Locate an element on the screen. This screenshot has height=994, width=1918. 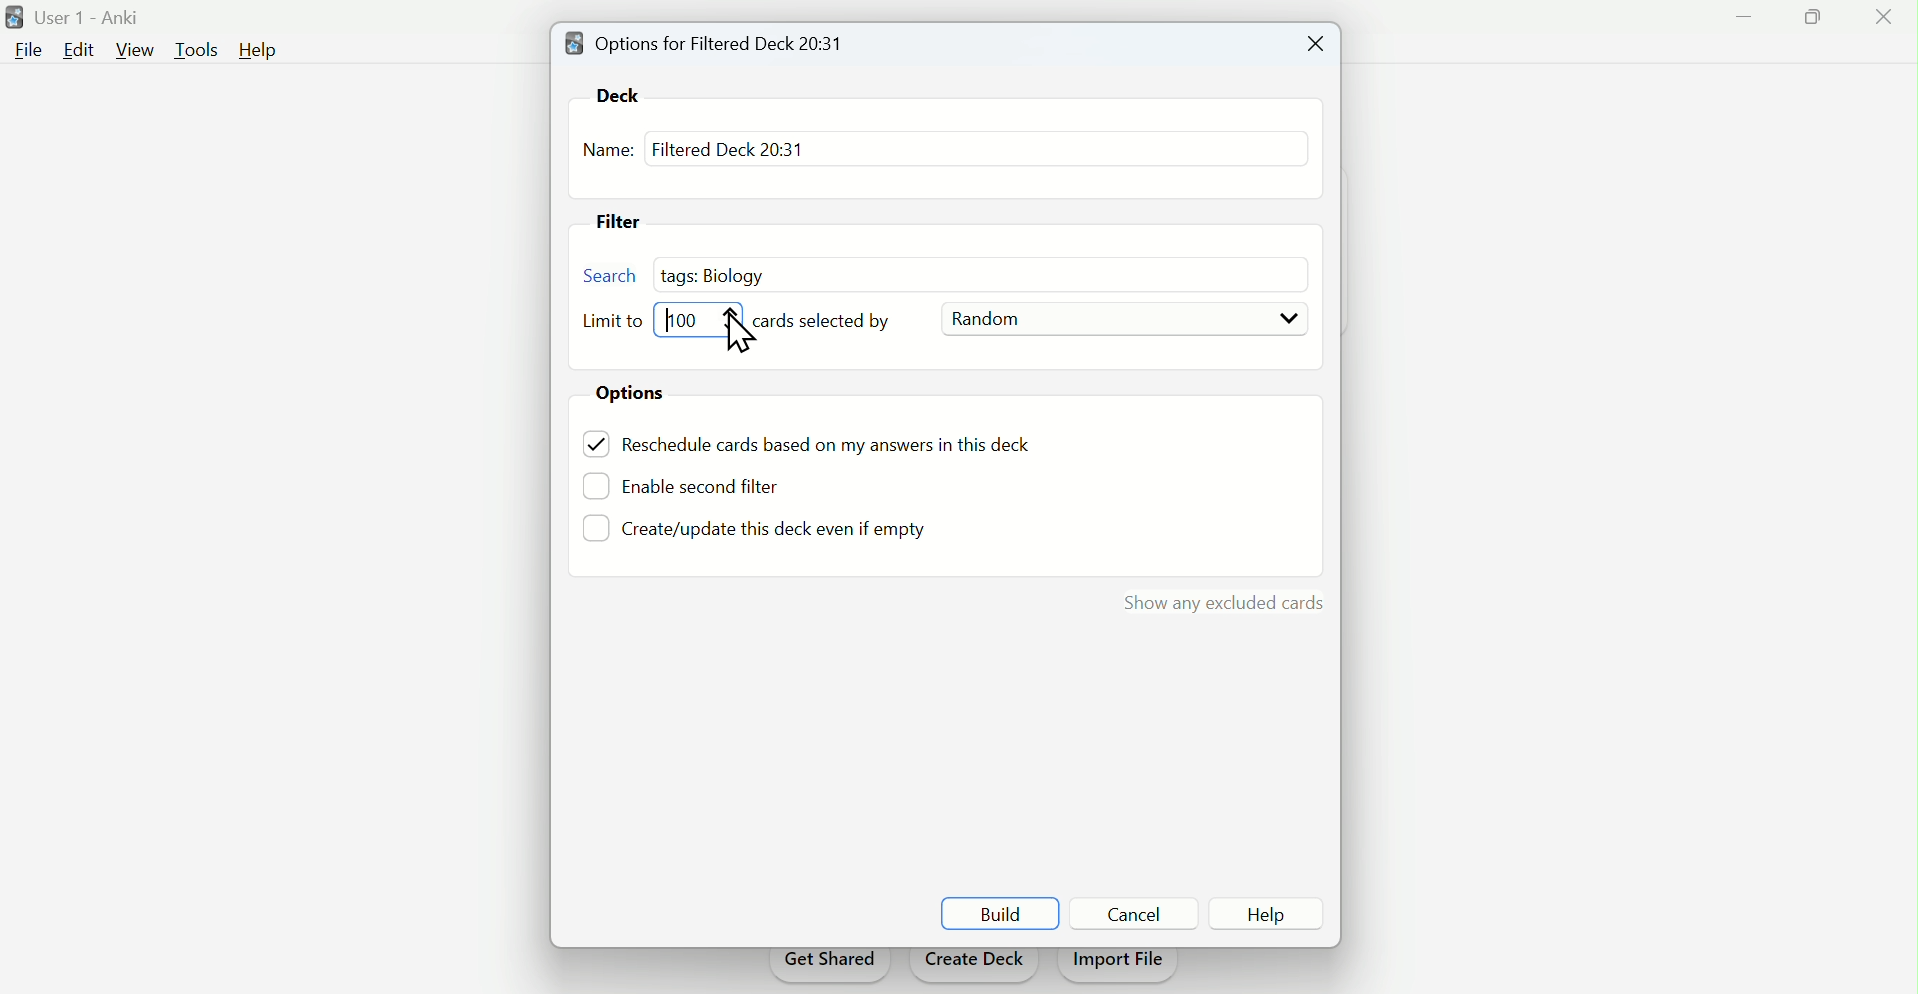
 is located at coordinates (1265, 914).